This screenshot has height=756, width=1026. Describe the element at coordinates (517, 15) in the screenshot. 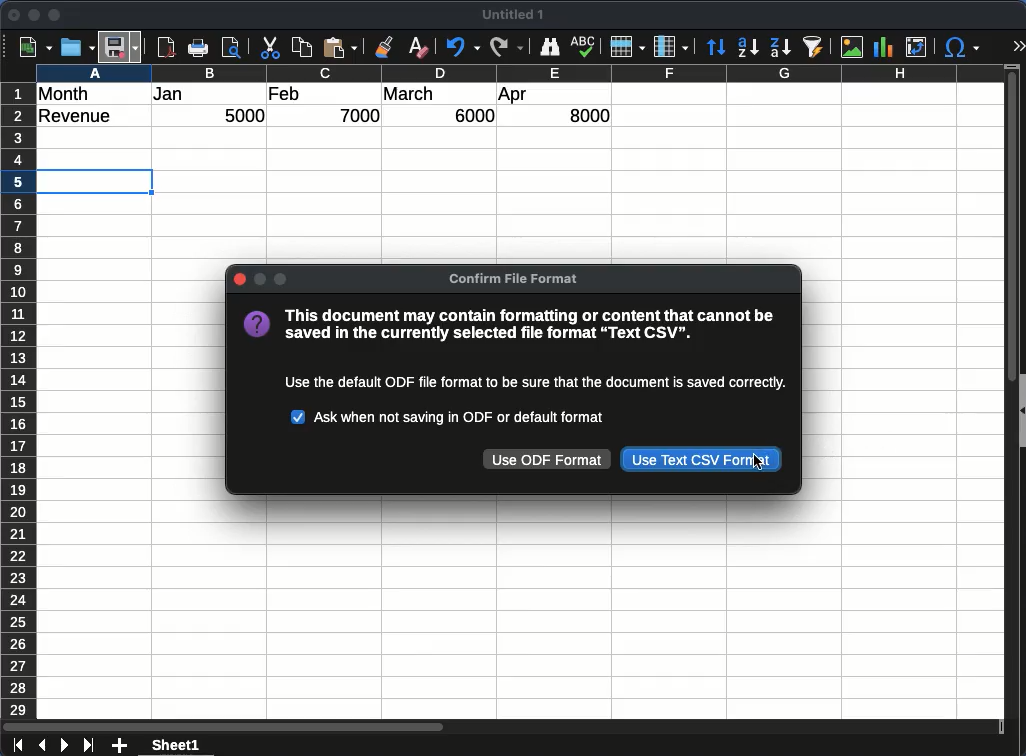

I see `Untitled 1` at that location.